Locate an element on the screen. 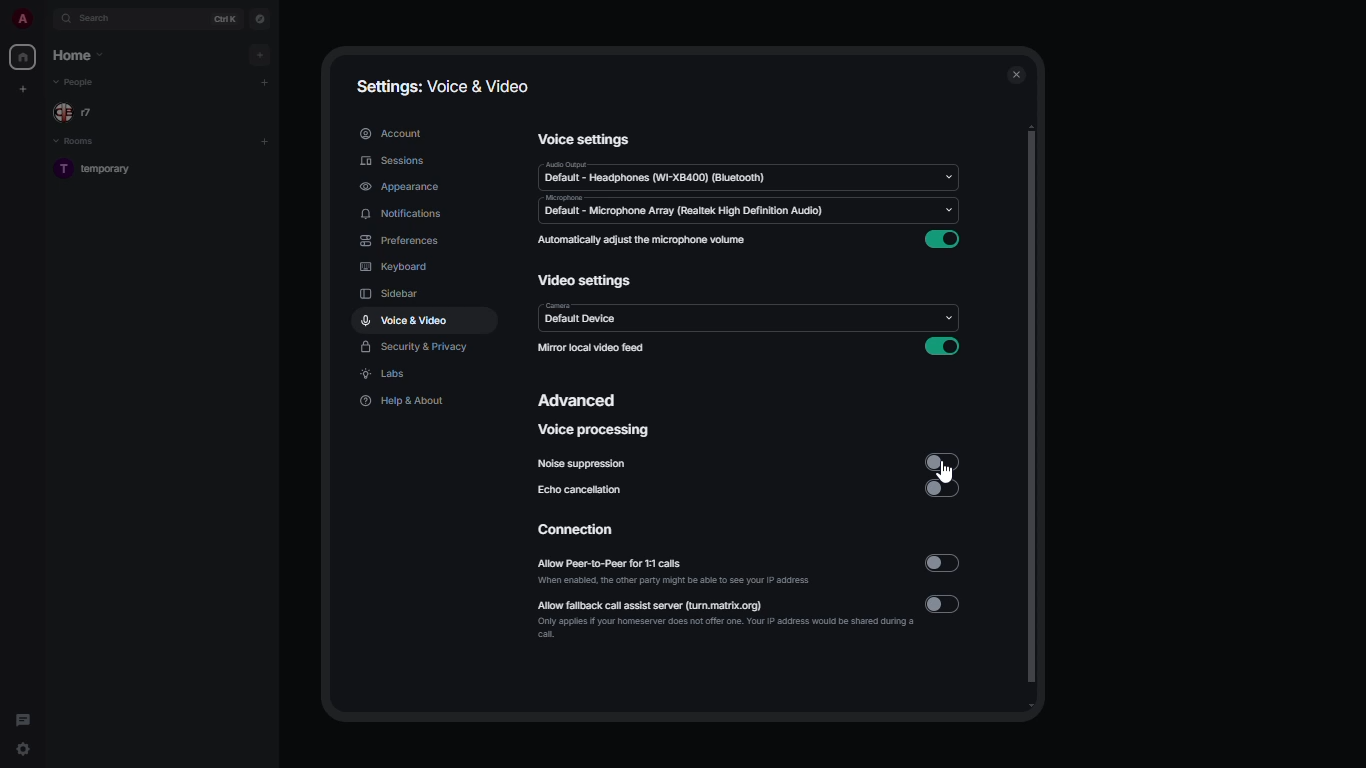 Image resolution: width=1366 pixels, height=768 pixels. security & privacy is located at coordinates (413, 348).